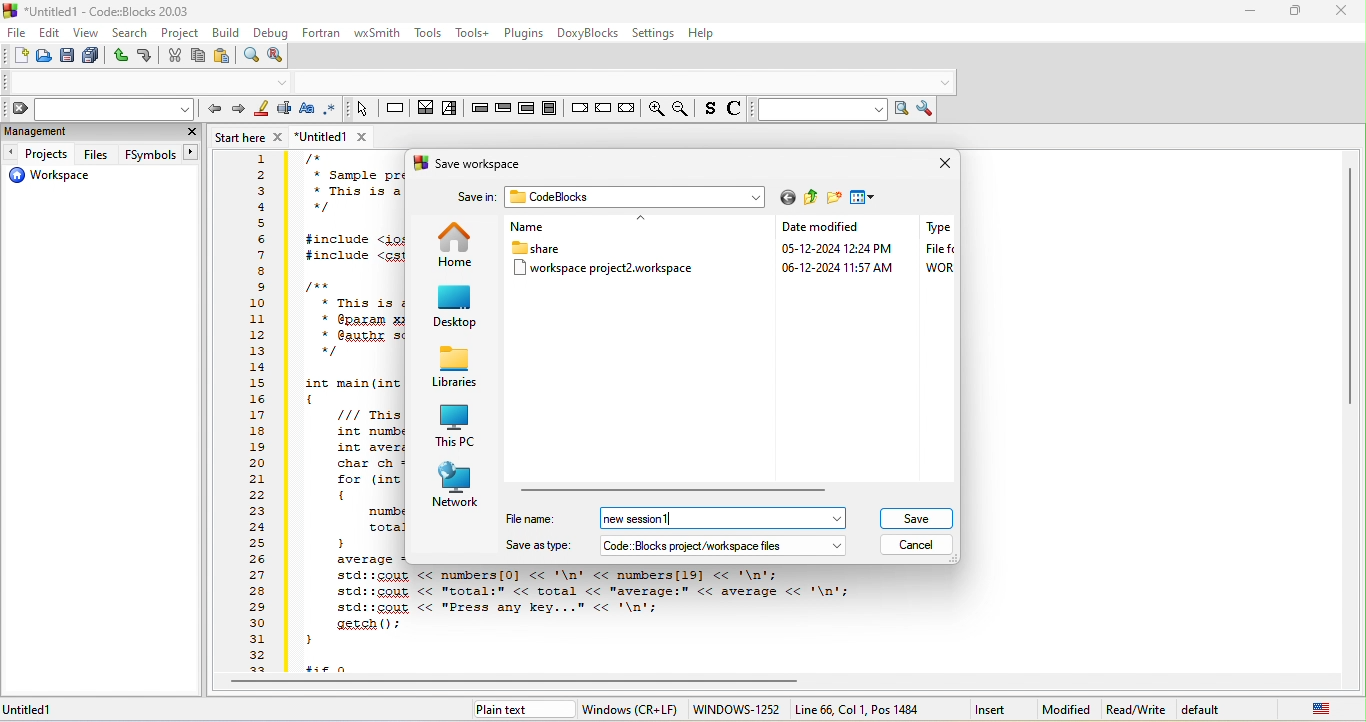  Describe the element at coordinates (89, 57) in the screenshot. I see `save everything` at that location.